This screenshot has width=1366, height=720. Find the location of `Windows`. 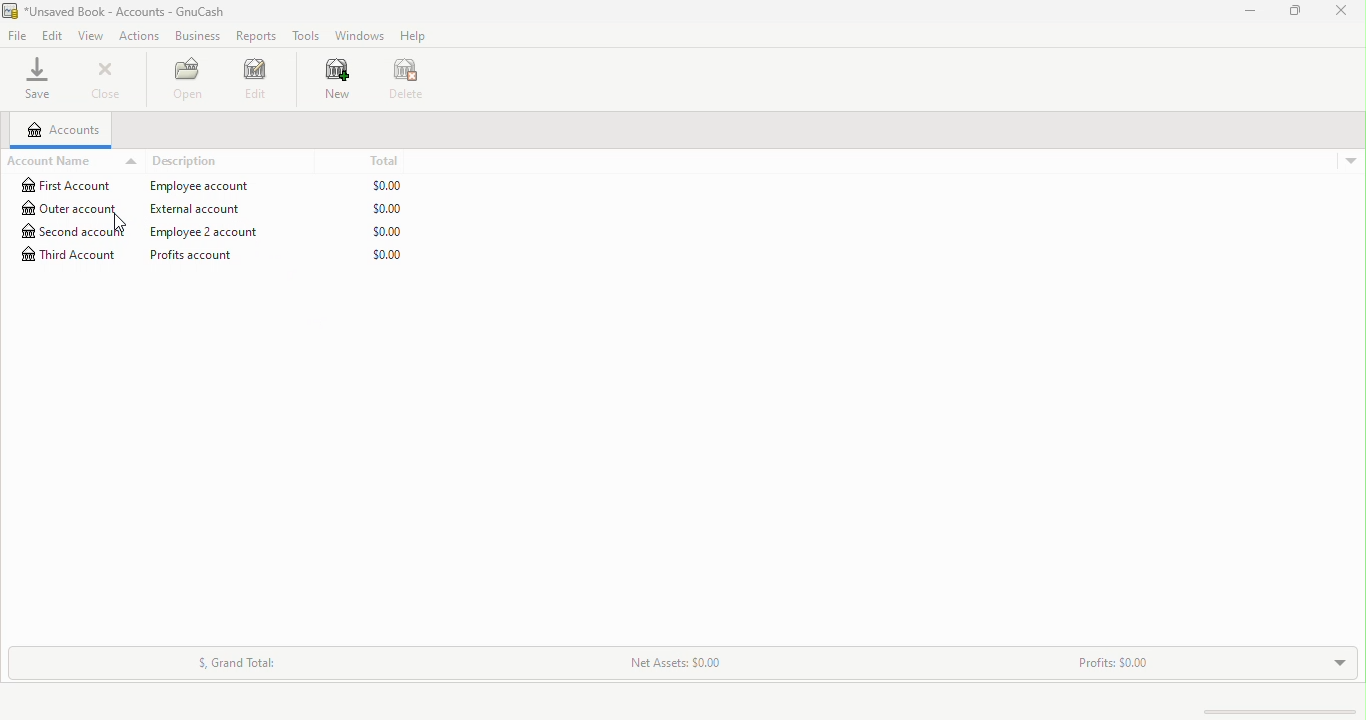

Windows is located at coordinates (358, 35).